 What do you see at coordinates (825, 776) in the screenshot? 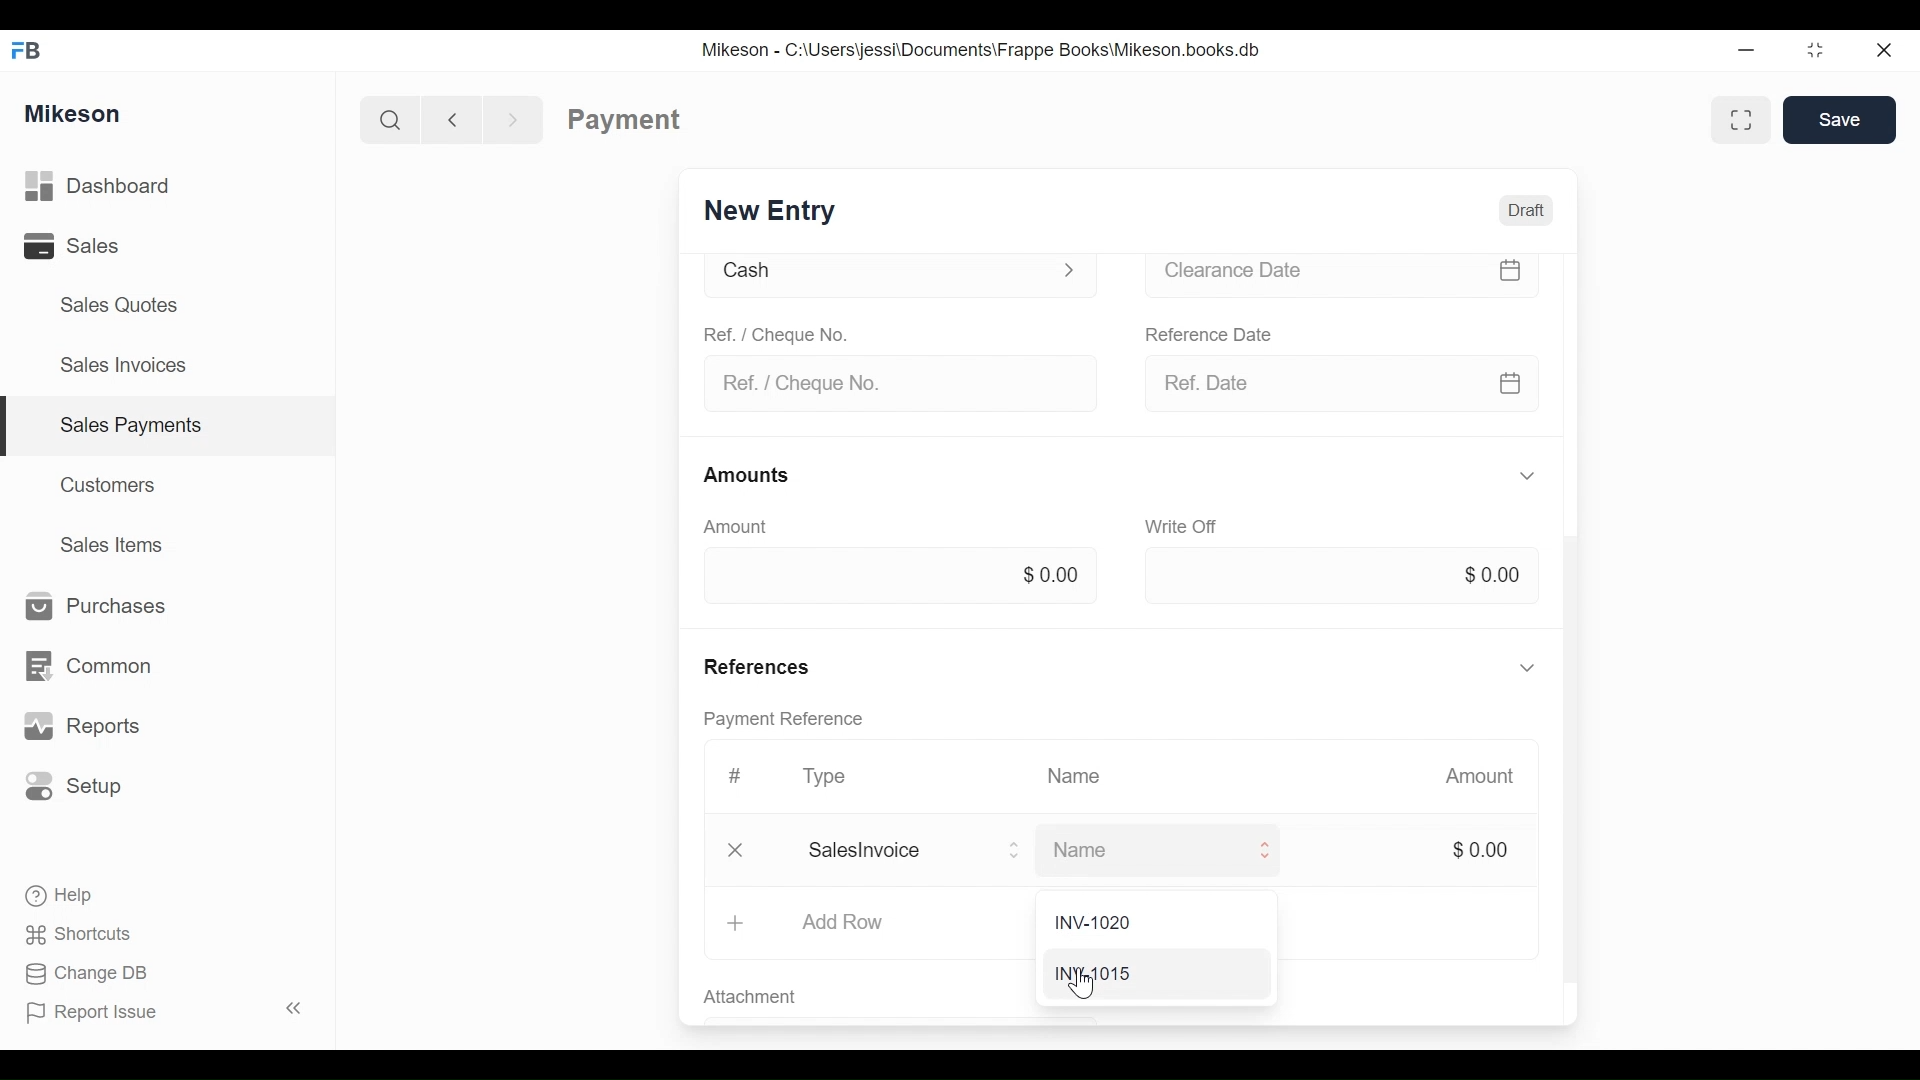
I see `Type` at bounding box center [825, 776].